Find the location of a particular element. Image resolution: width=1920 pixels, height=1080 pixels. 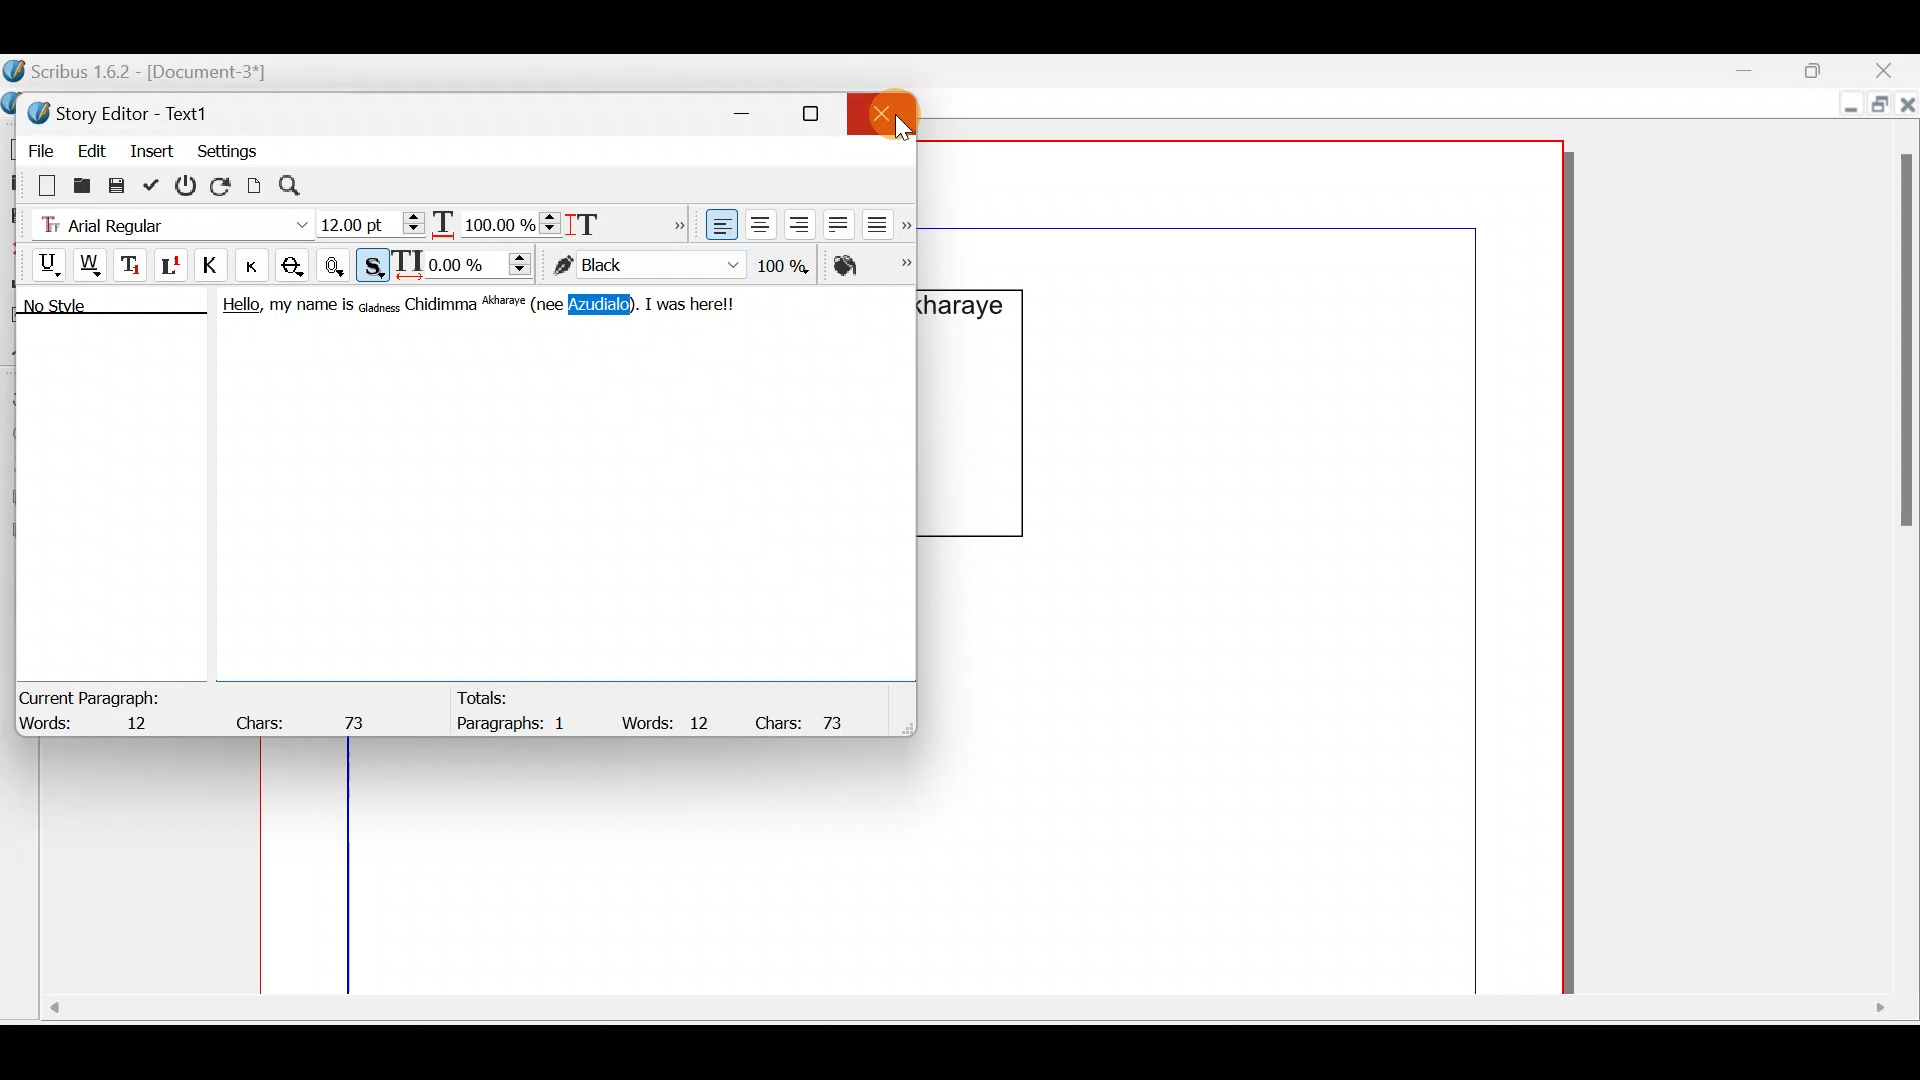

All caps is located at coordinates (215, 268).